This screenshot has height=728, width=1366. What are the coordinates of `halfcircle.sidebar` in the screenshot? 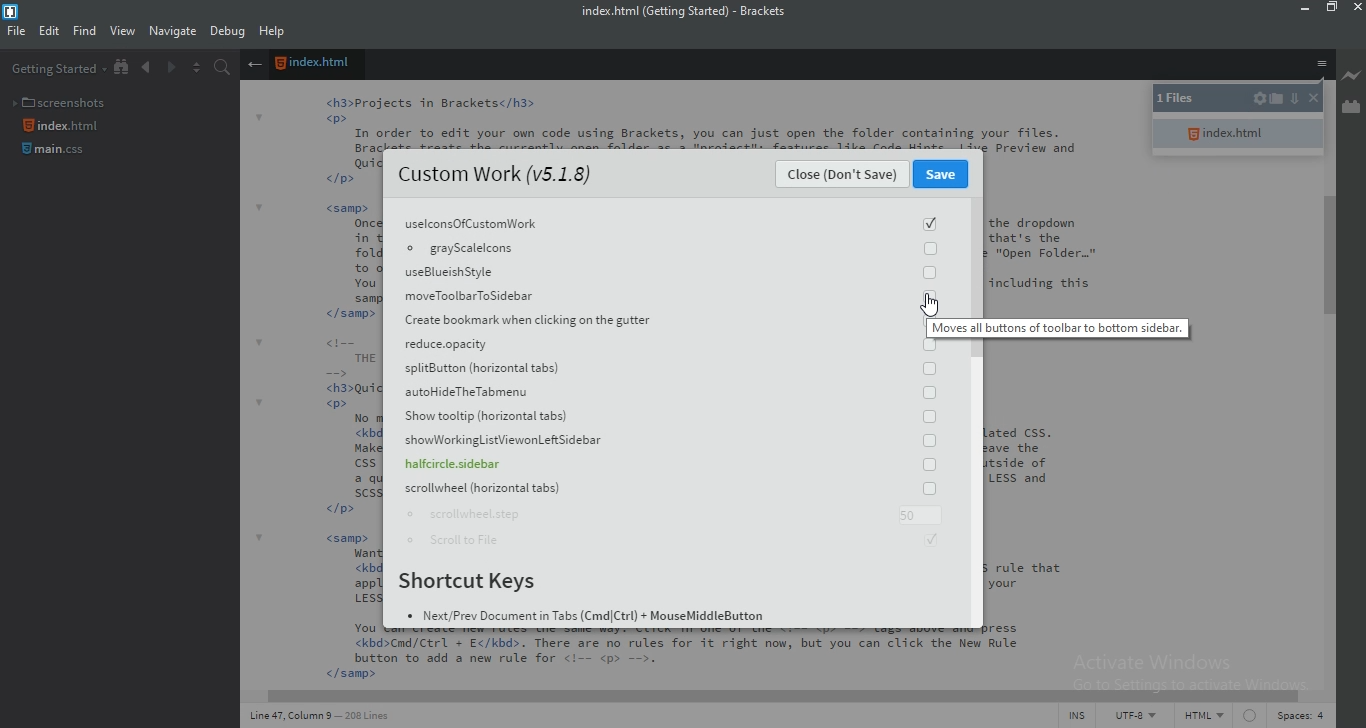 It's located at (666, 467).